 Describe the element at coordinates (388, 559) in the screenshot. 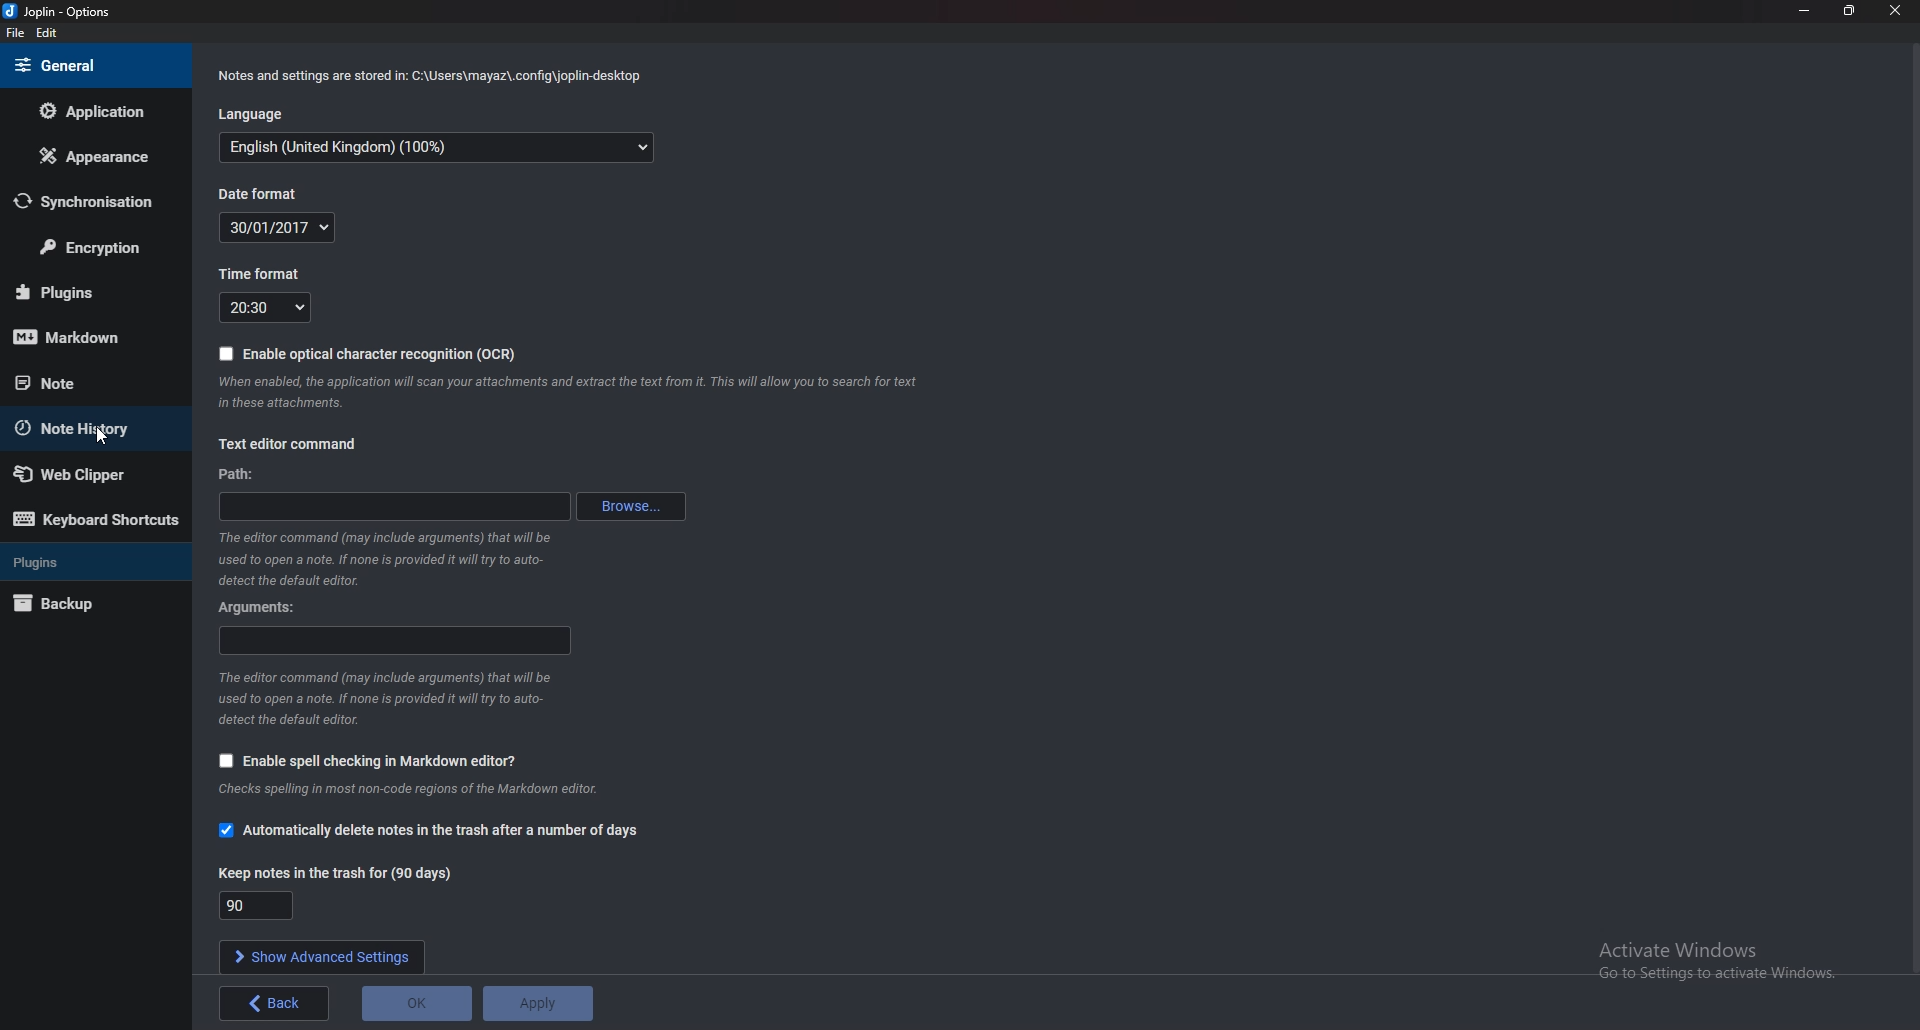

I see `The editor command (may include arguments) that will be
used to open a note. If none is provided it will ry to auto-
detect the default editor.` at that location.